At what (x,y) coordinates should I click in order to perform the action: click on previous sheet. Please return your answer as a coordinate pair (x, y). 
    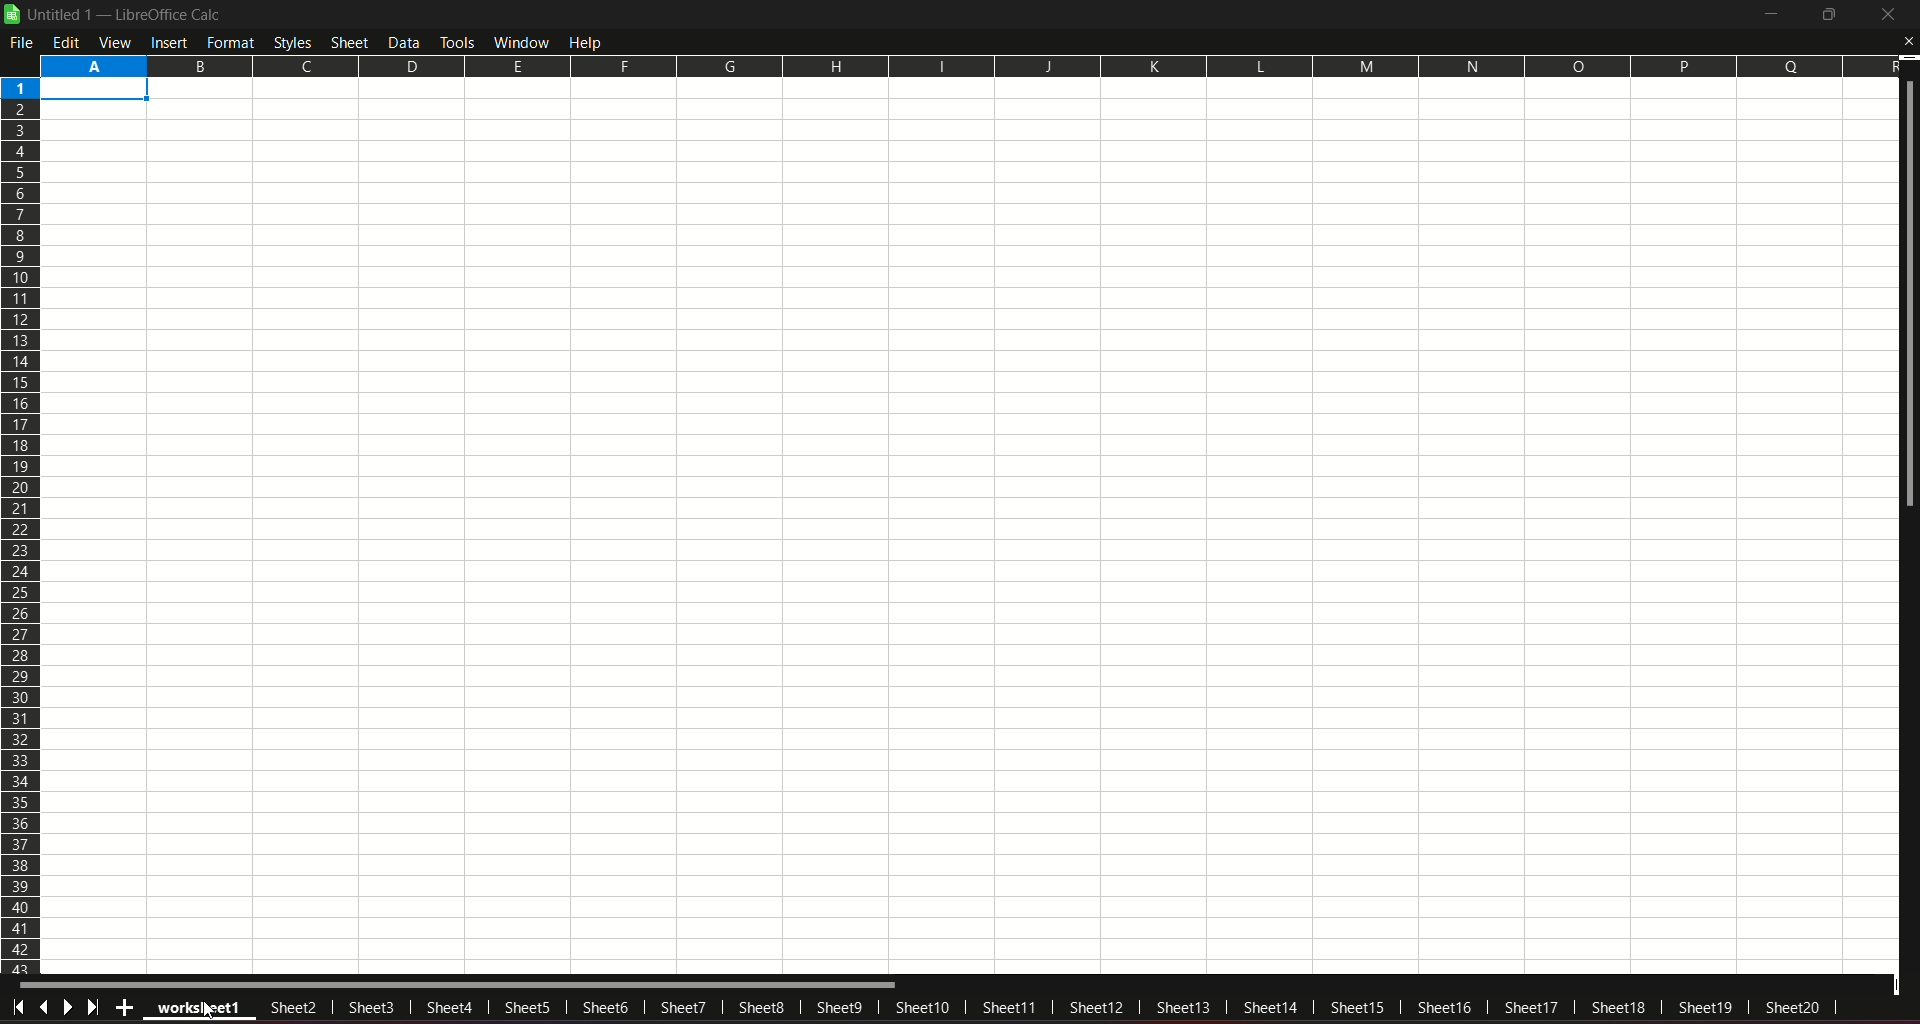
    Looking at the image, I should click on (46, 1005).